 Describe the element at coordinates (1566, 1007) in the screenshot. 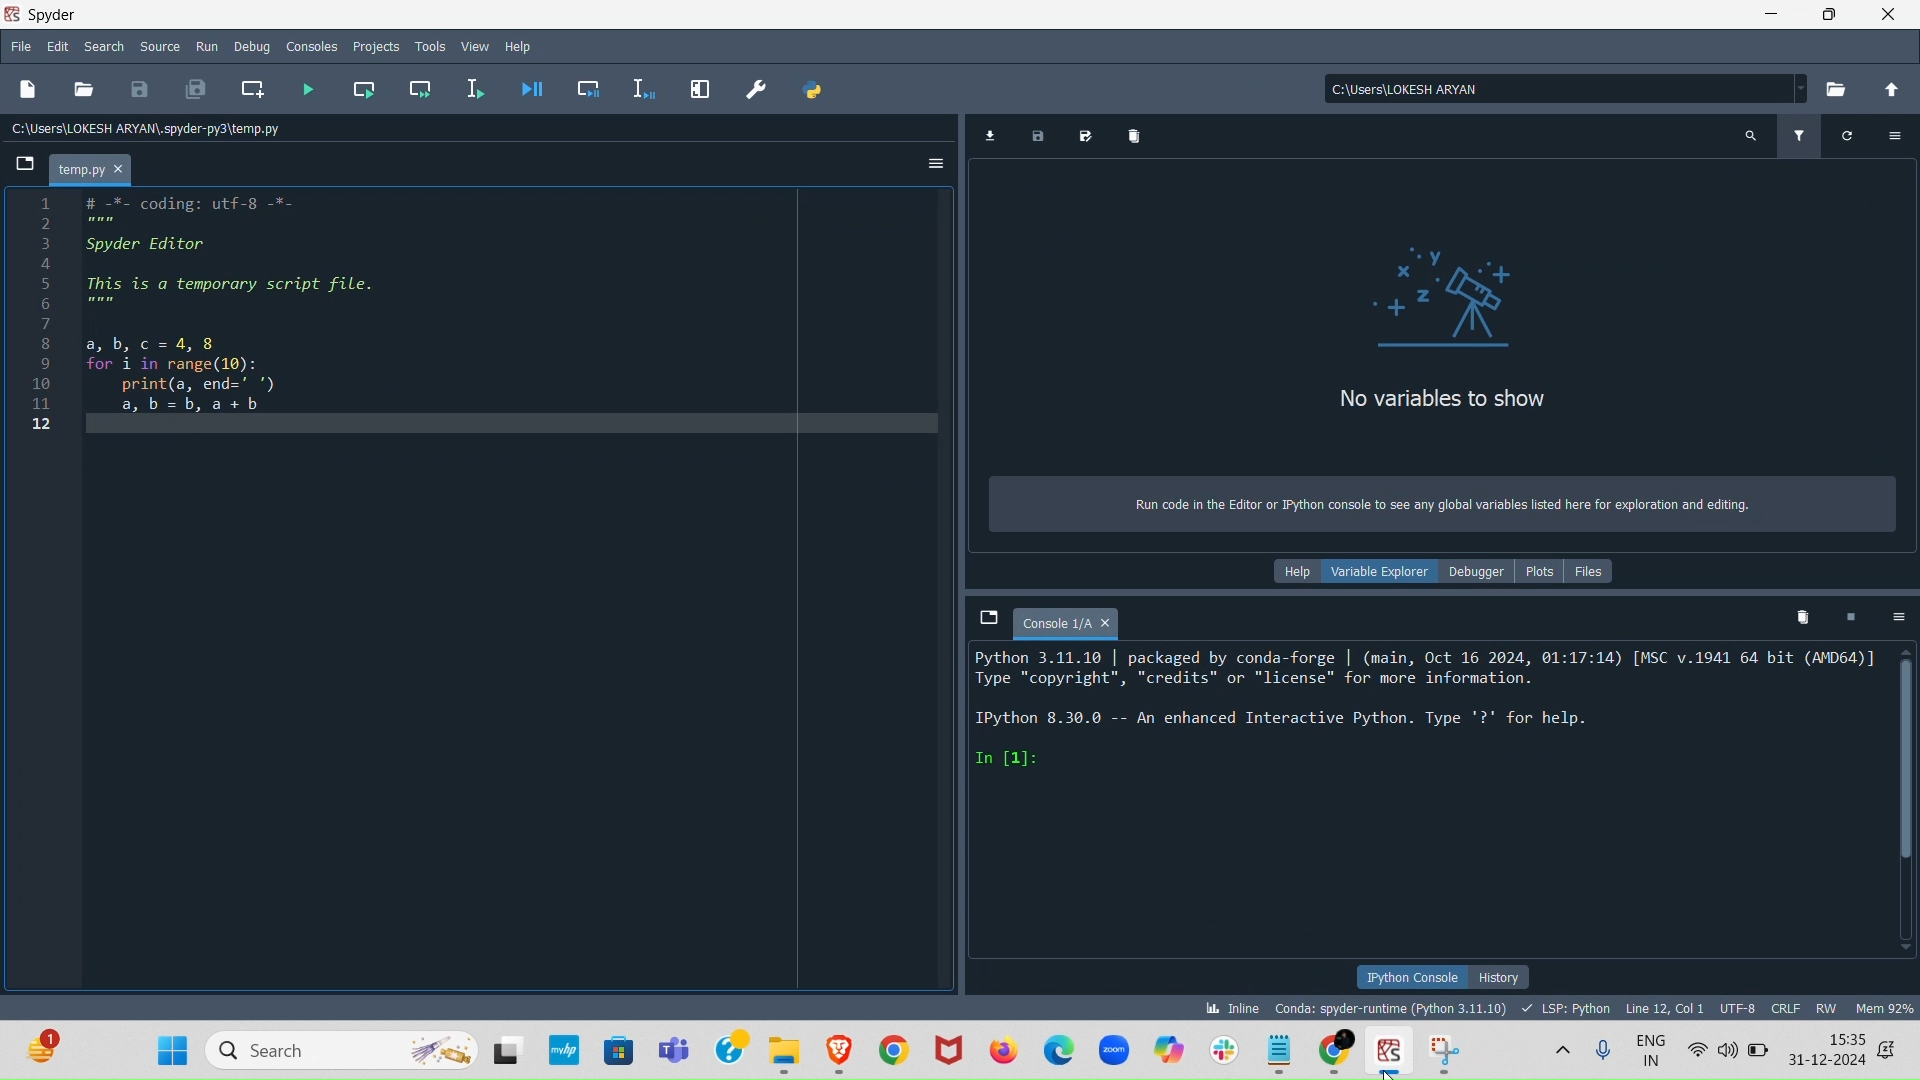

I see `Completions, linting, code folding and symbols status` at that location.